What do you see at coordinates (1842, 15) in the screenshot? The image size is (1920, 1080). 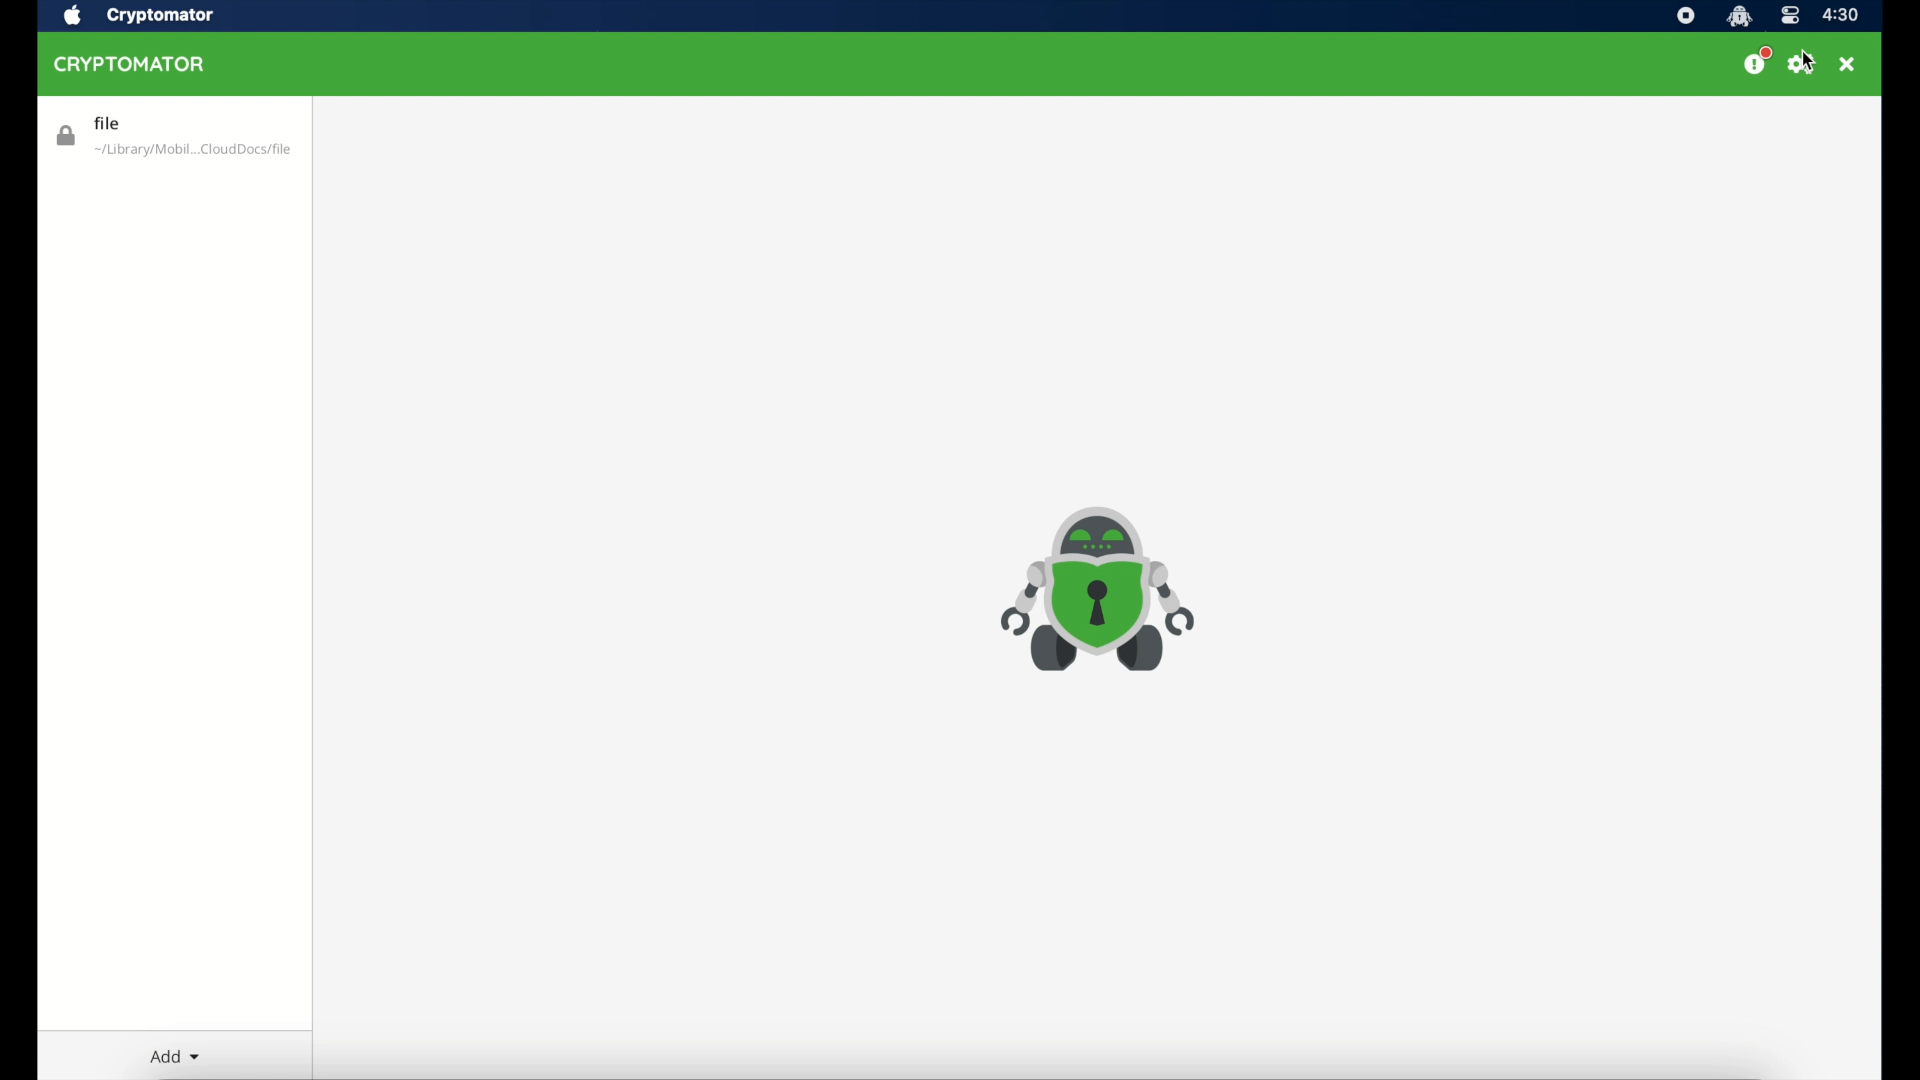 I see `time` at bounding box center [1842, 15].